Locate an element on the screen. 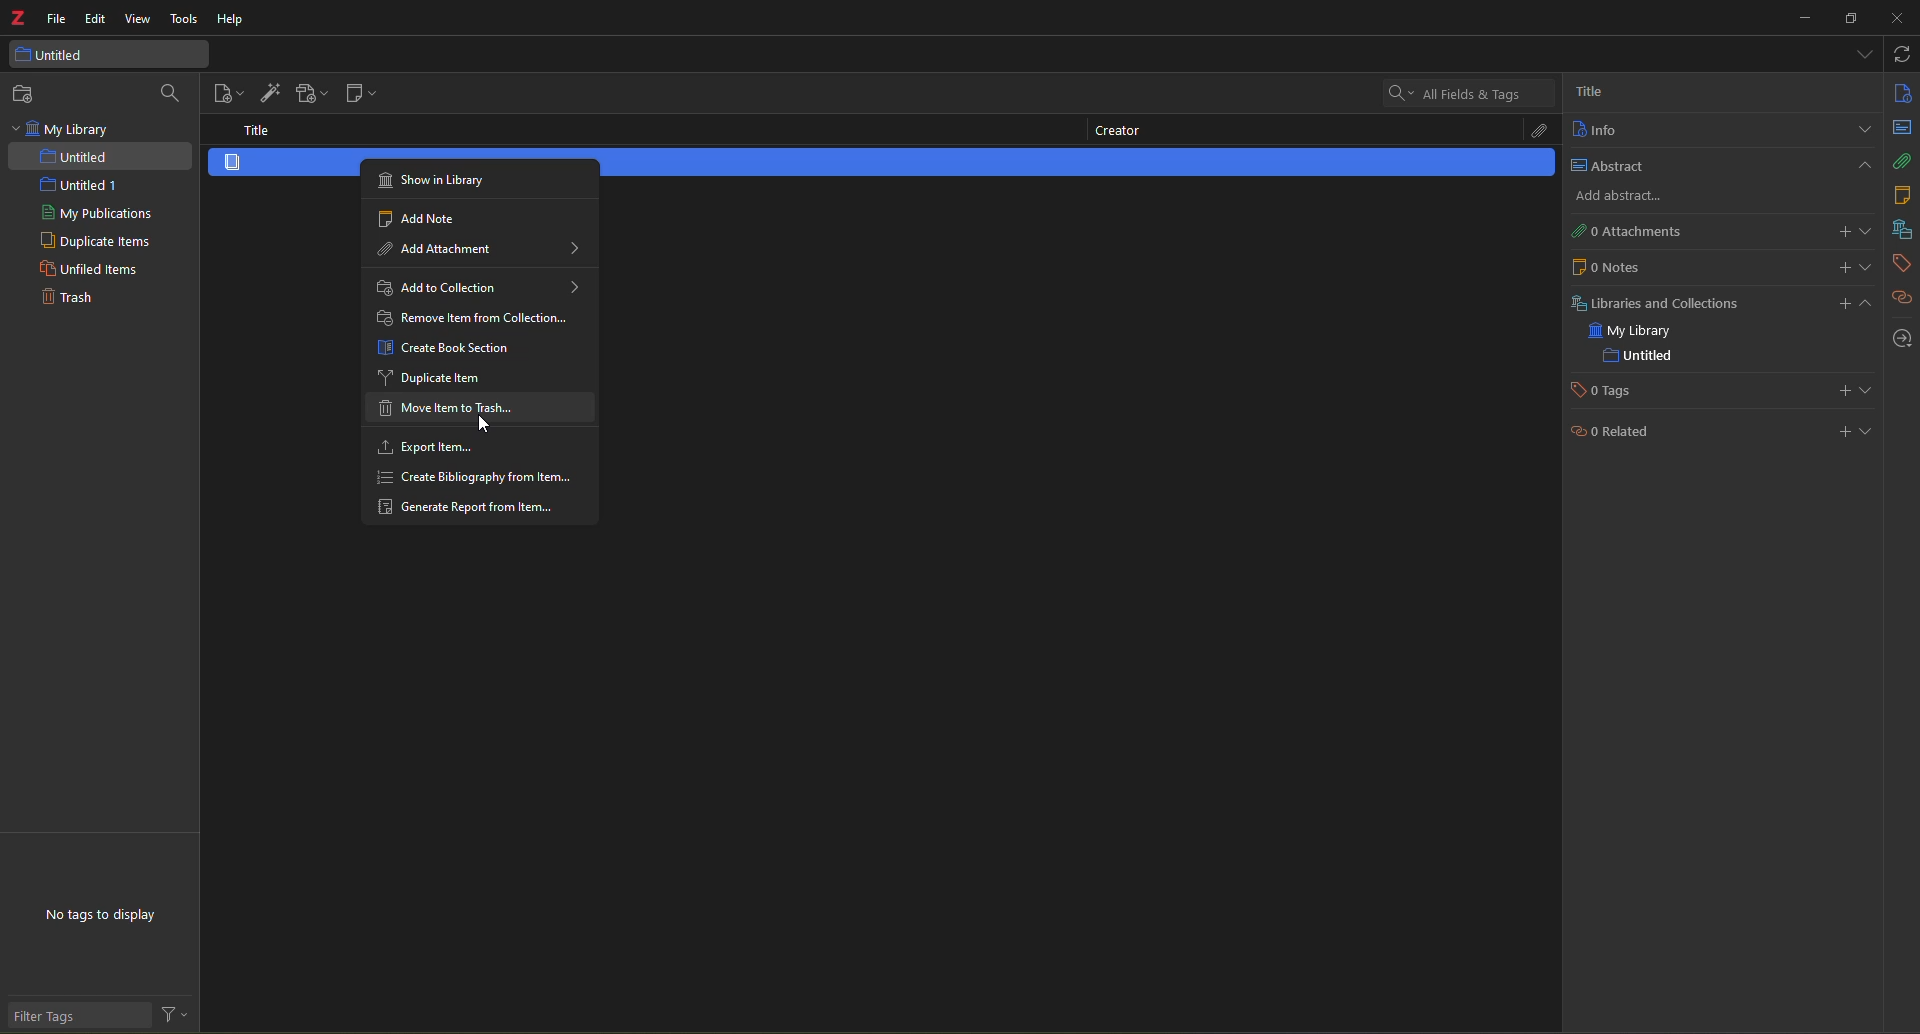 The width and height of the screenshot is (1920, 1034). info is located at coordinates (1901, 92).